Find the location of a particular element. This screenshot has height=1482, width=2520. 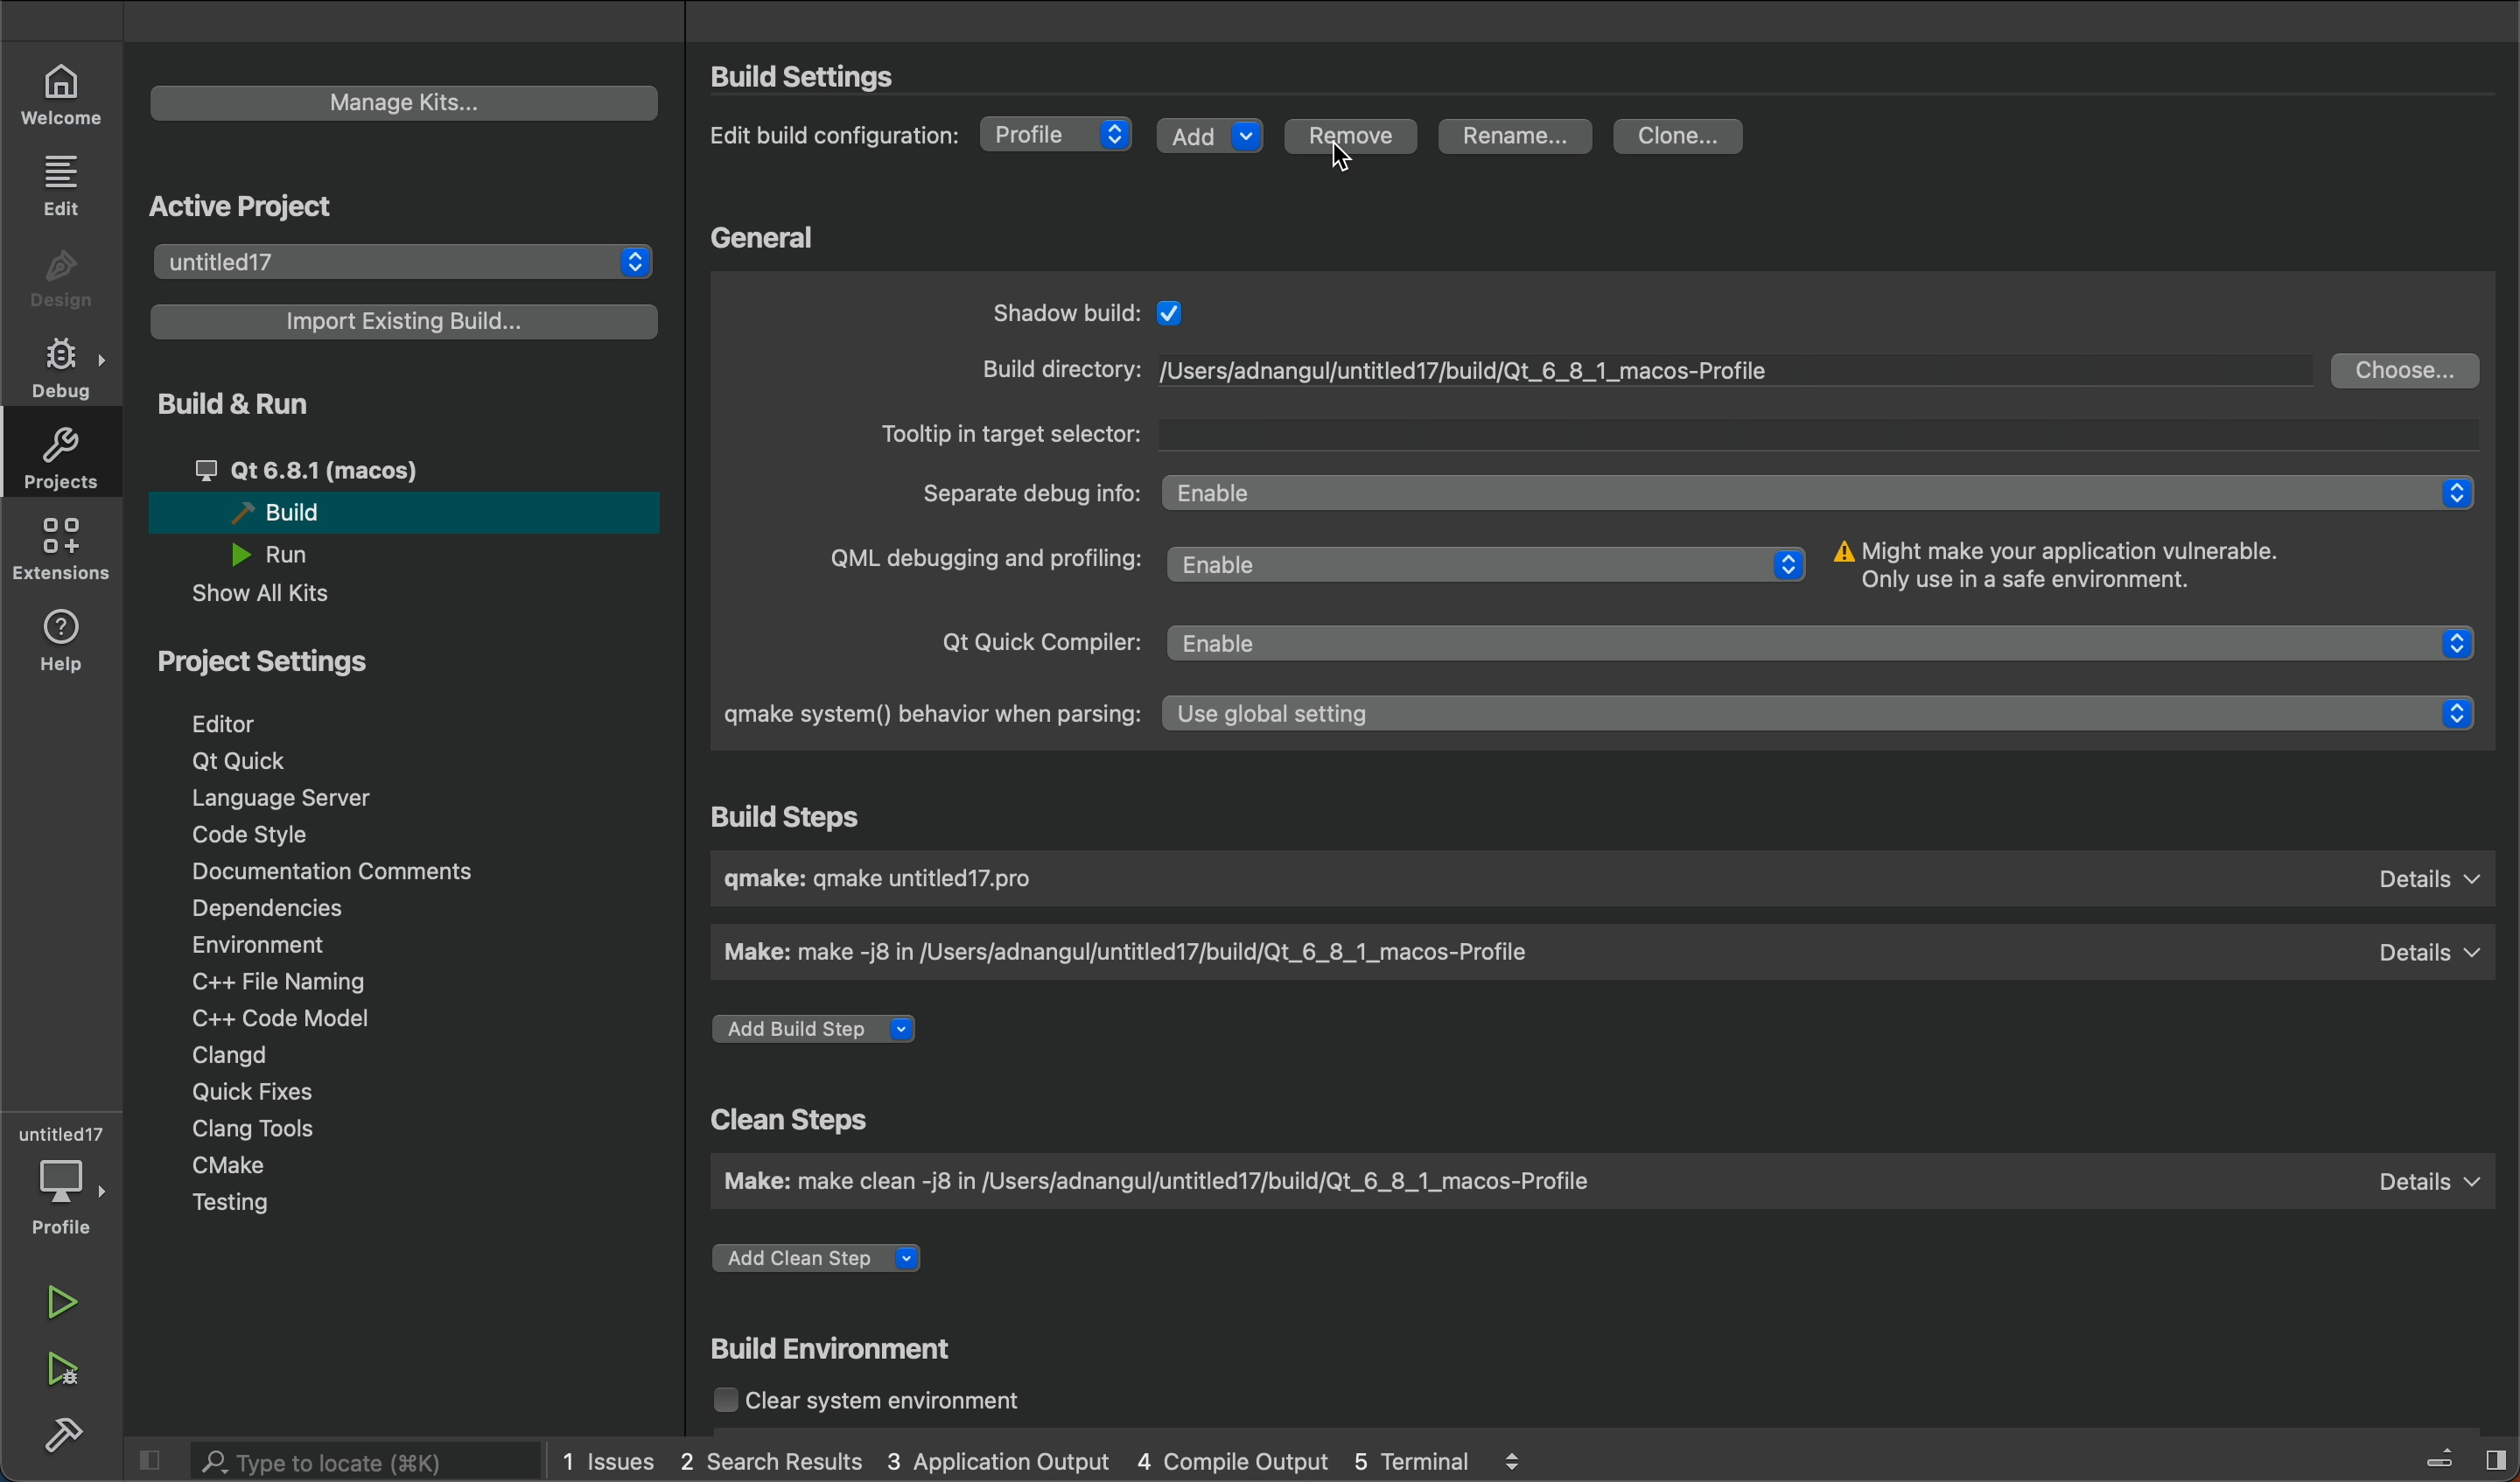

active projects is located at coordinates (248, 206).